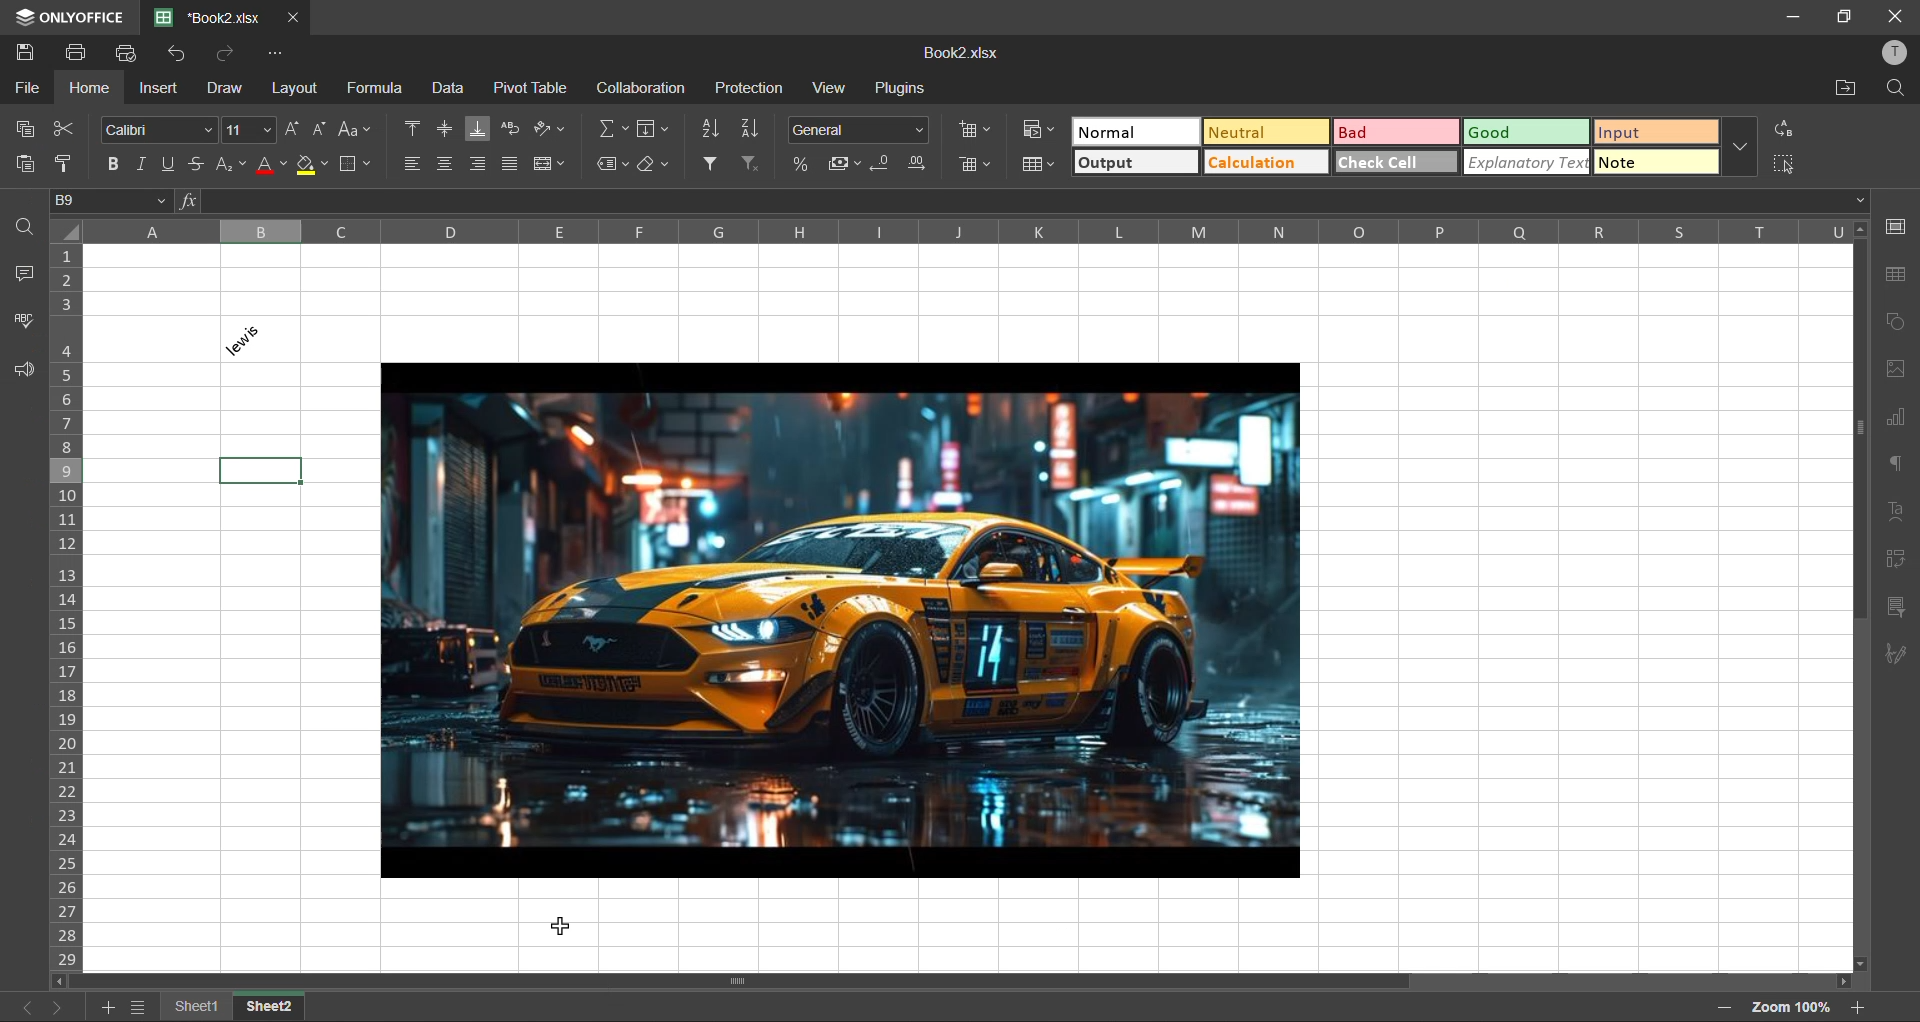  Describe the element at coordinates (612, 163) in the screenshot. I see `named ranges` at that location.